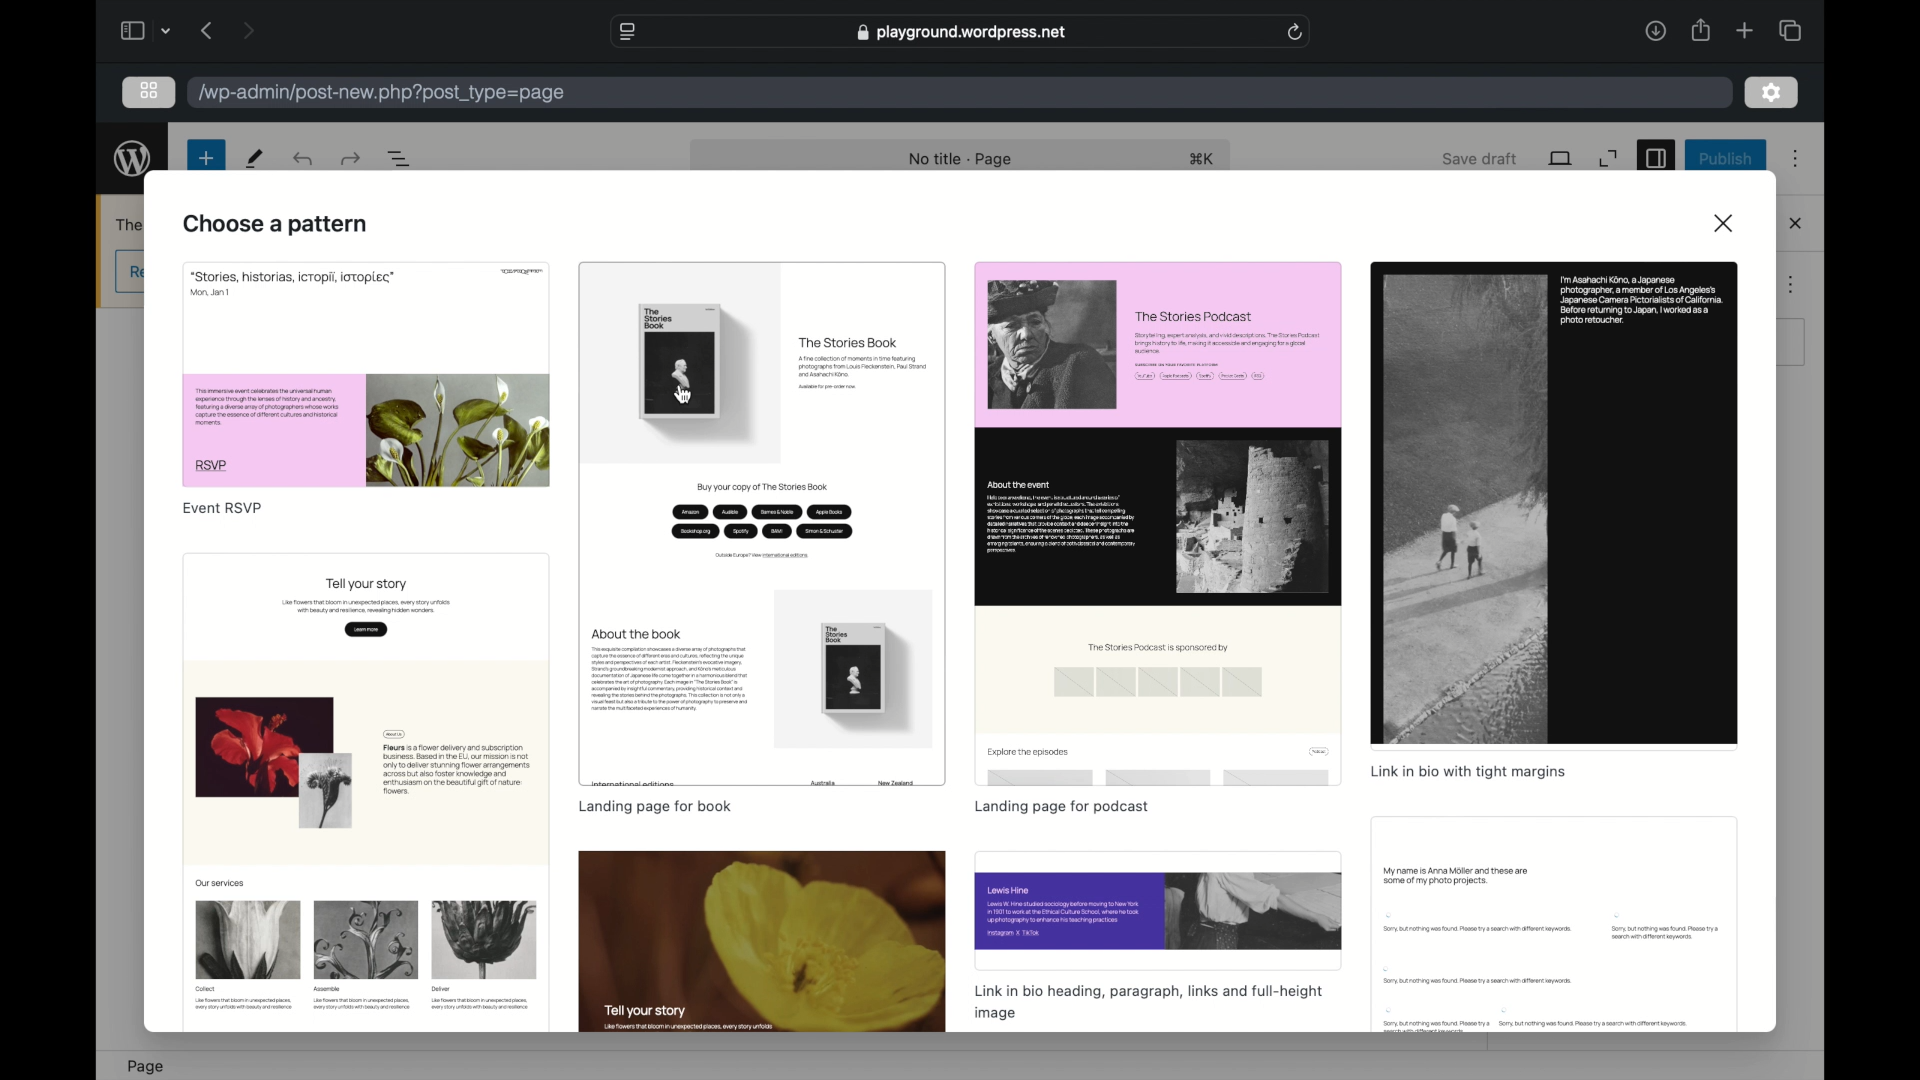 This screenshot has width=1920, height=1080. What do you see at coordinates (209, 32) in the screenshot?
I see `previous page` at bounding box center [209, 32].